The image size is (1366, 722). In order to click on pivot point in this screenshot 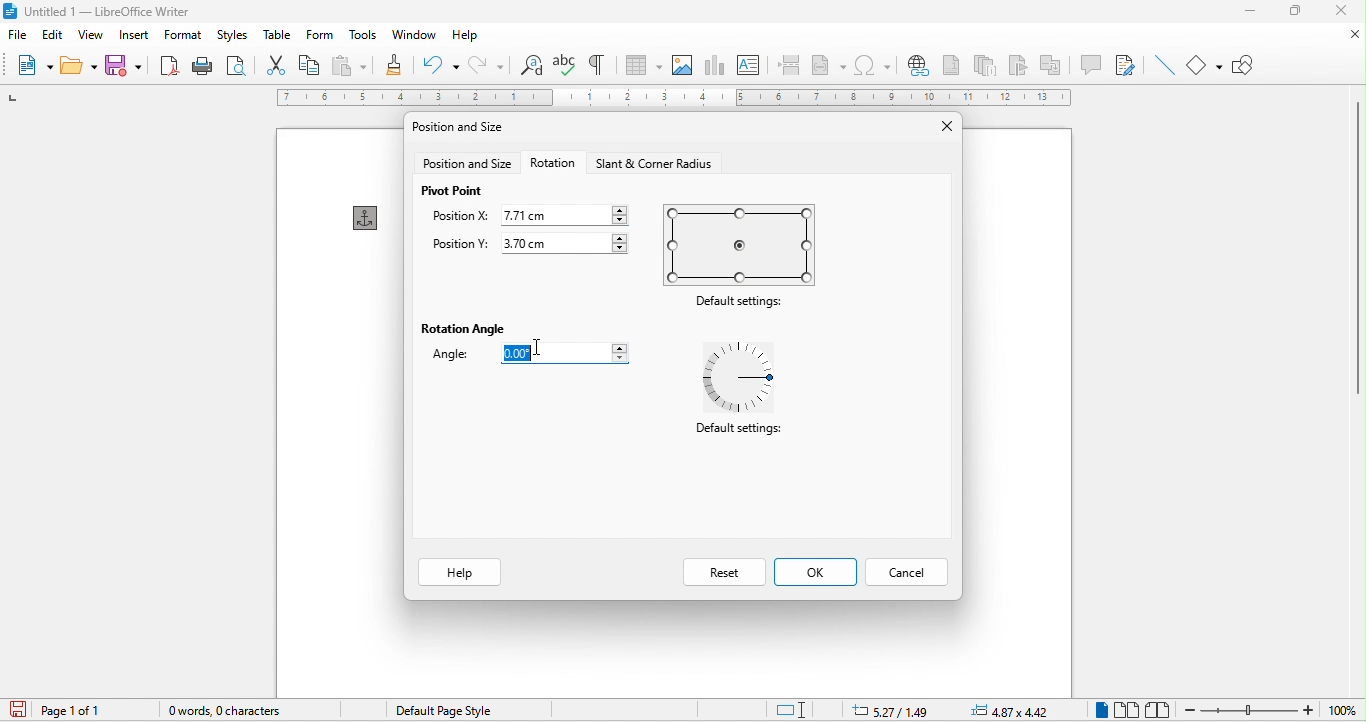, I will do `click(458, 191)`.